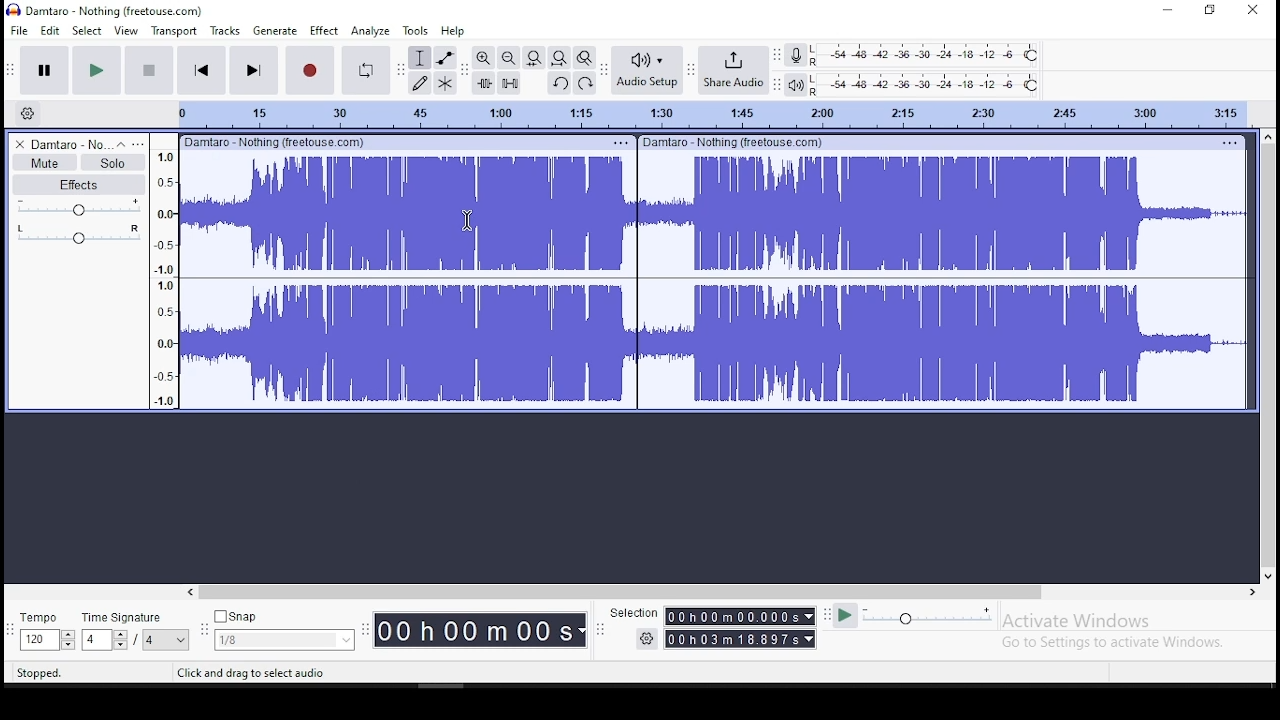 The width and height of the screenshot is (1280, 720). I want to click on pan, so click(77, 236).